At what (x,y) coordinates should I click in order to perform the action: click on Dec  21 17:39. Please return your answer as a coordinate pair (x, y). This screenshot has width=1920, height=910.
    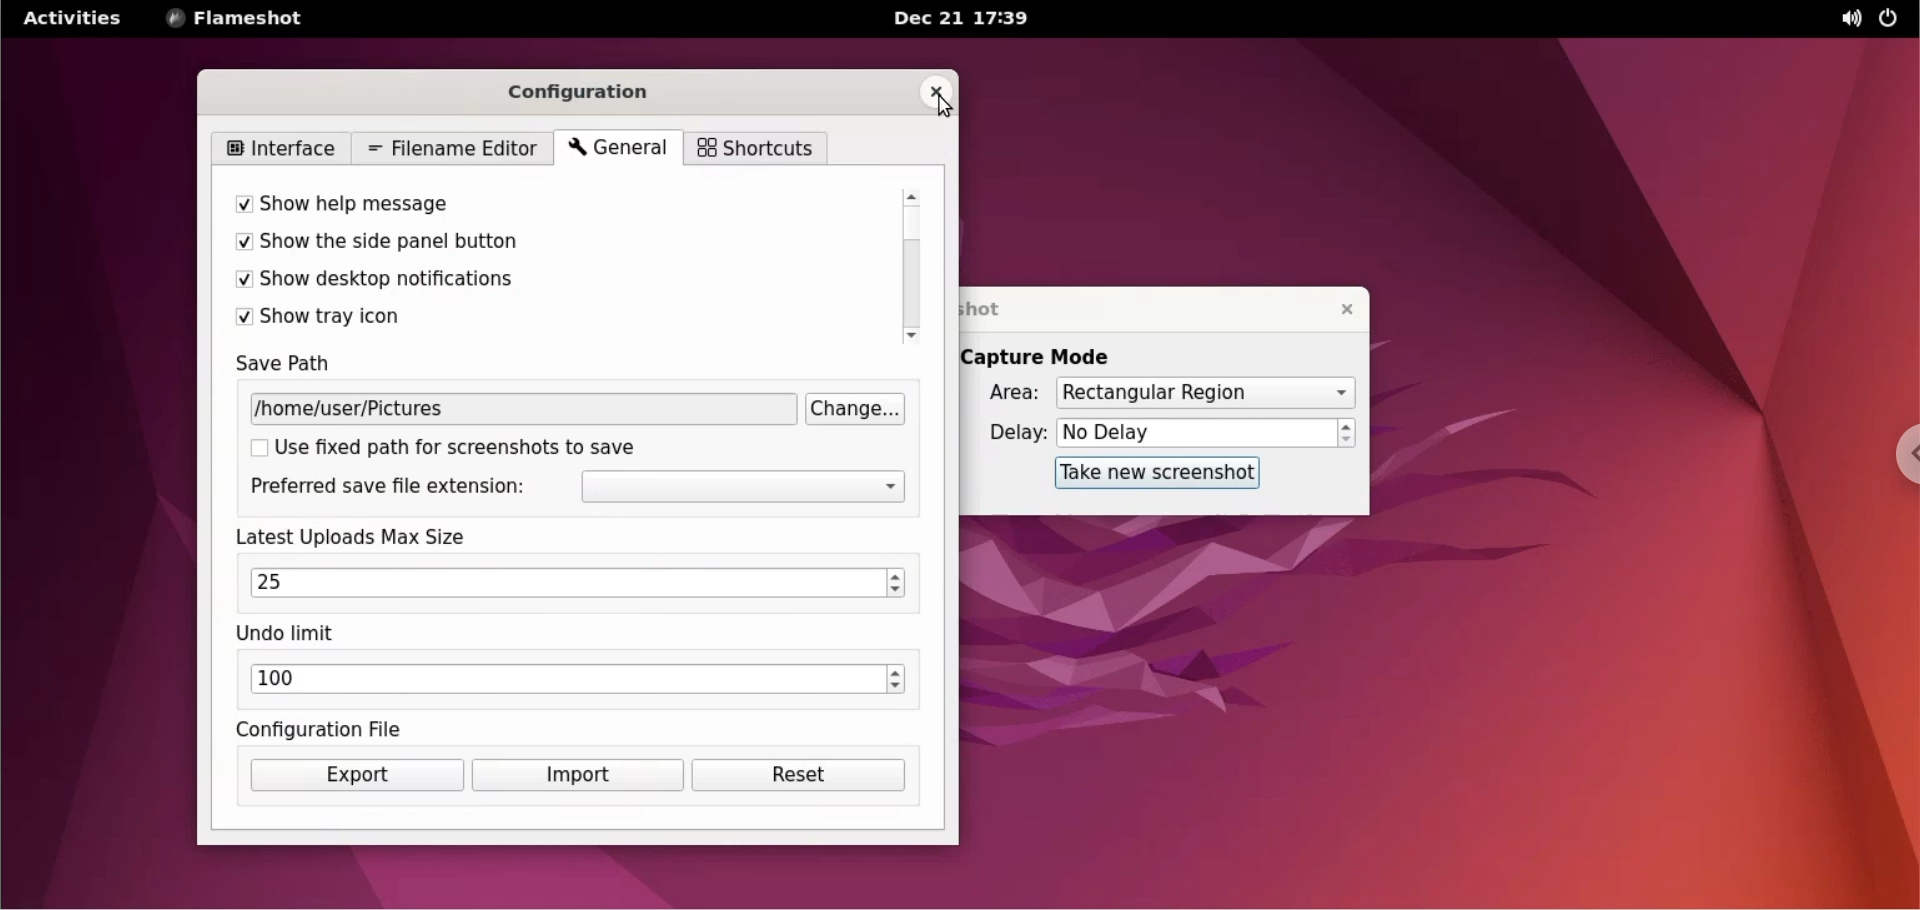
    Looking at the image, I should click on (965, 19).